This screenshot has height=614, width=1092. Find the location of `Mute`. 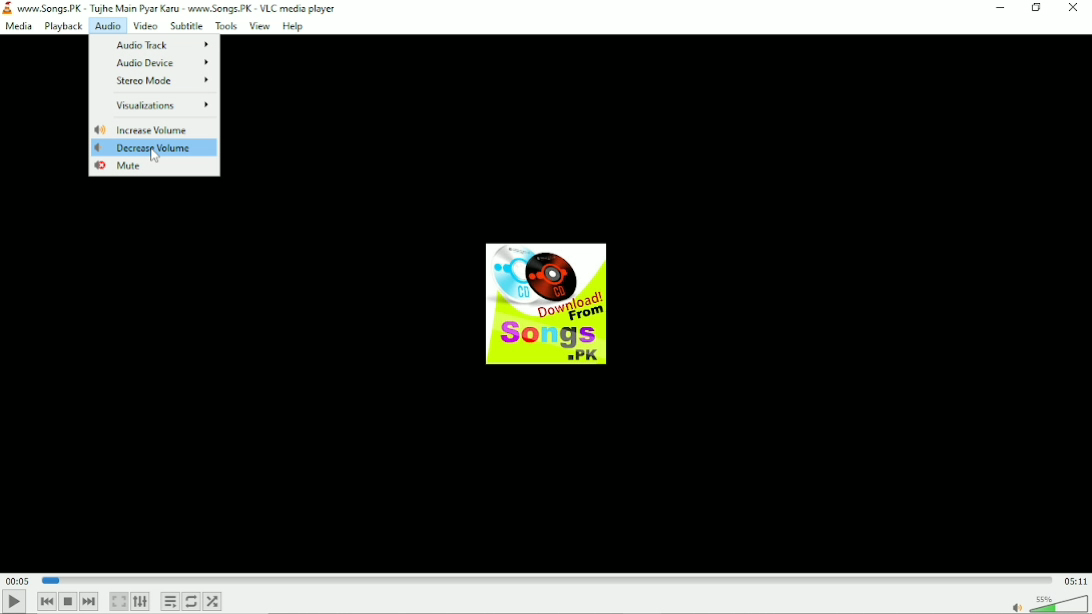

Mute is located at coordinates (124, 168).